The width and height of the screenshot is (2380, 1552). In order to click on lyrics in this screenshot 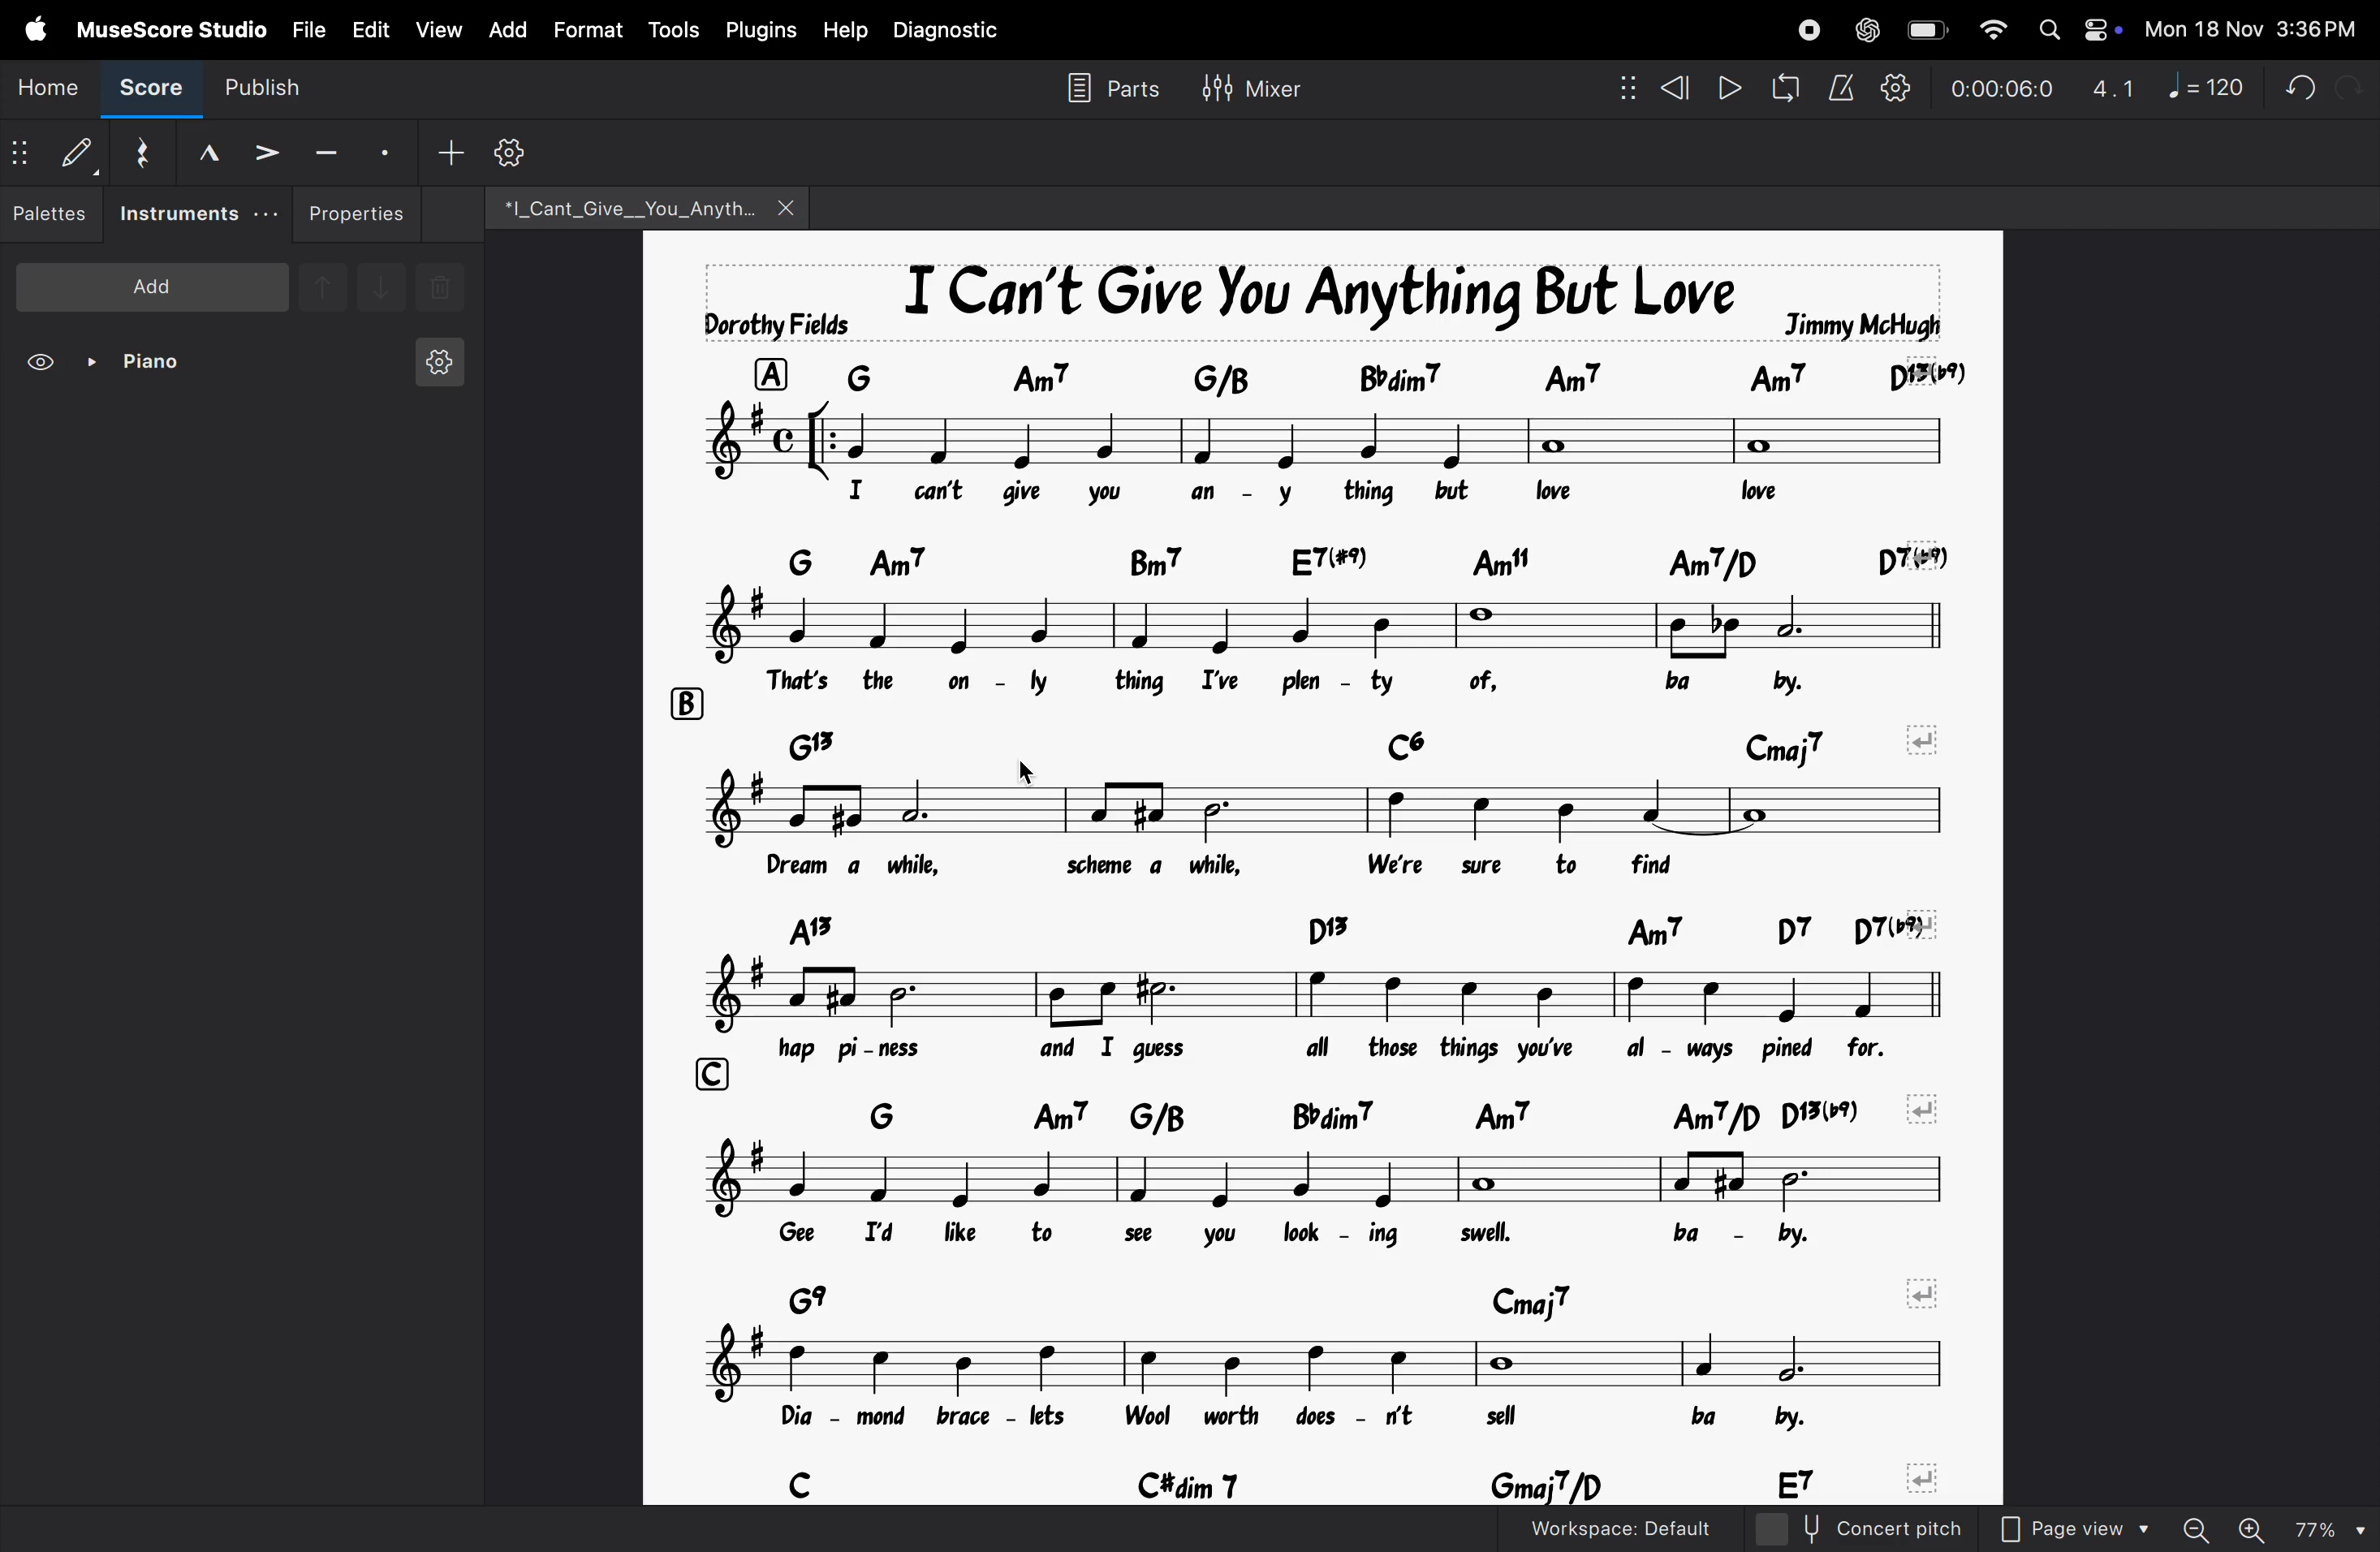, I will do `click(1381, 1050)`.